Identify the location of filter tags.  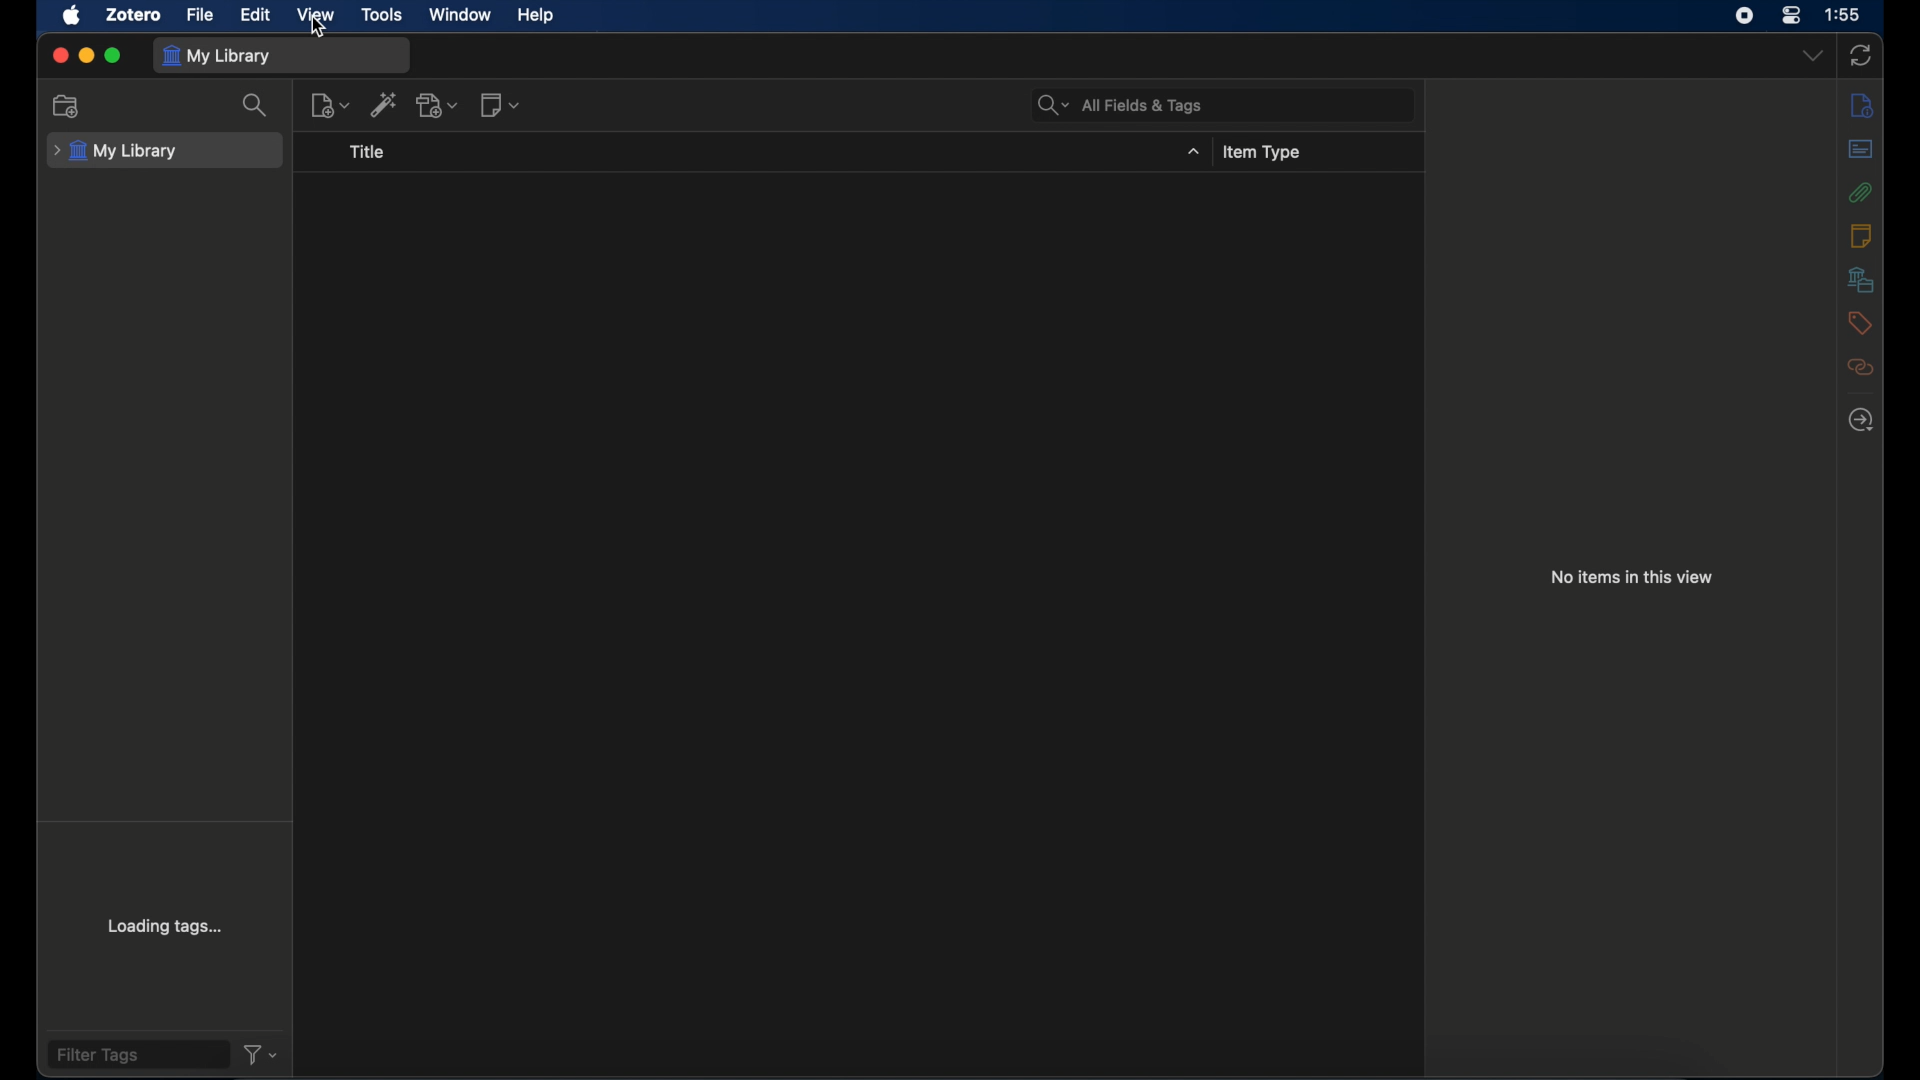
(98, 1056).